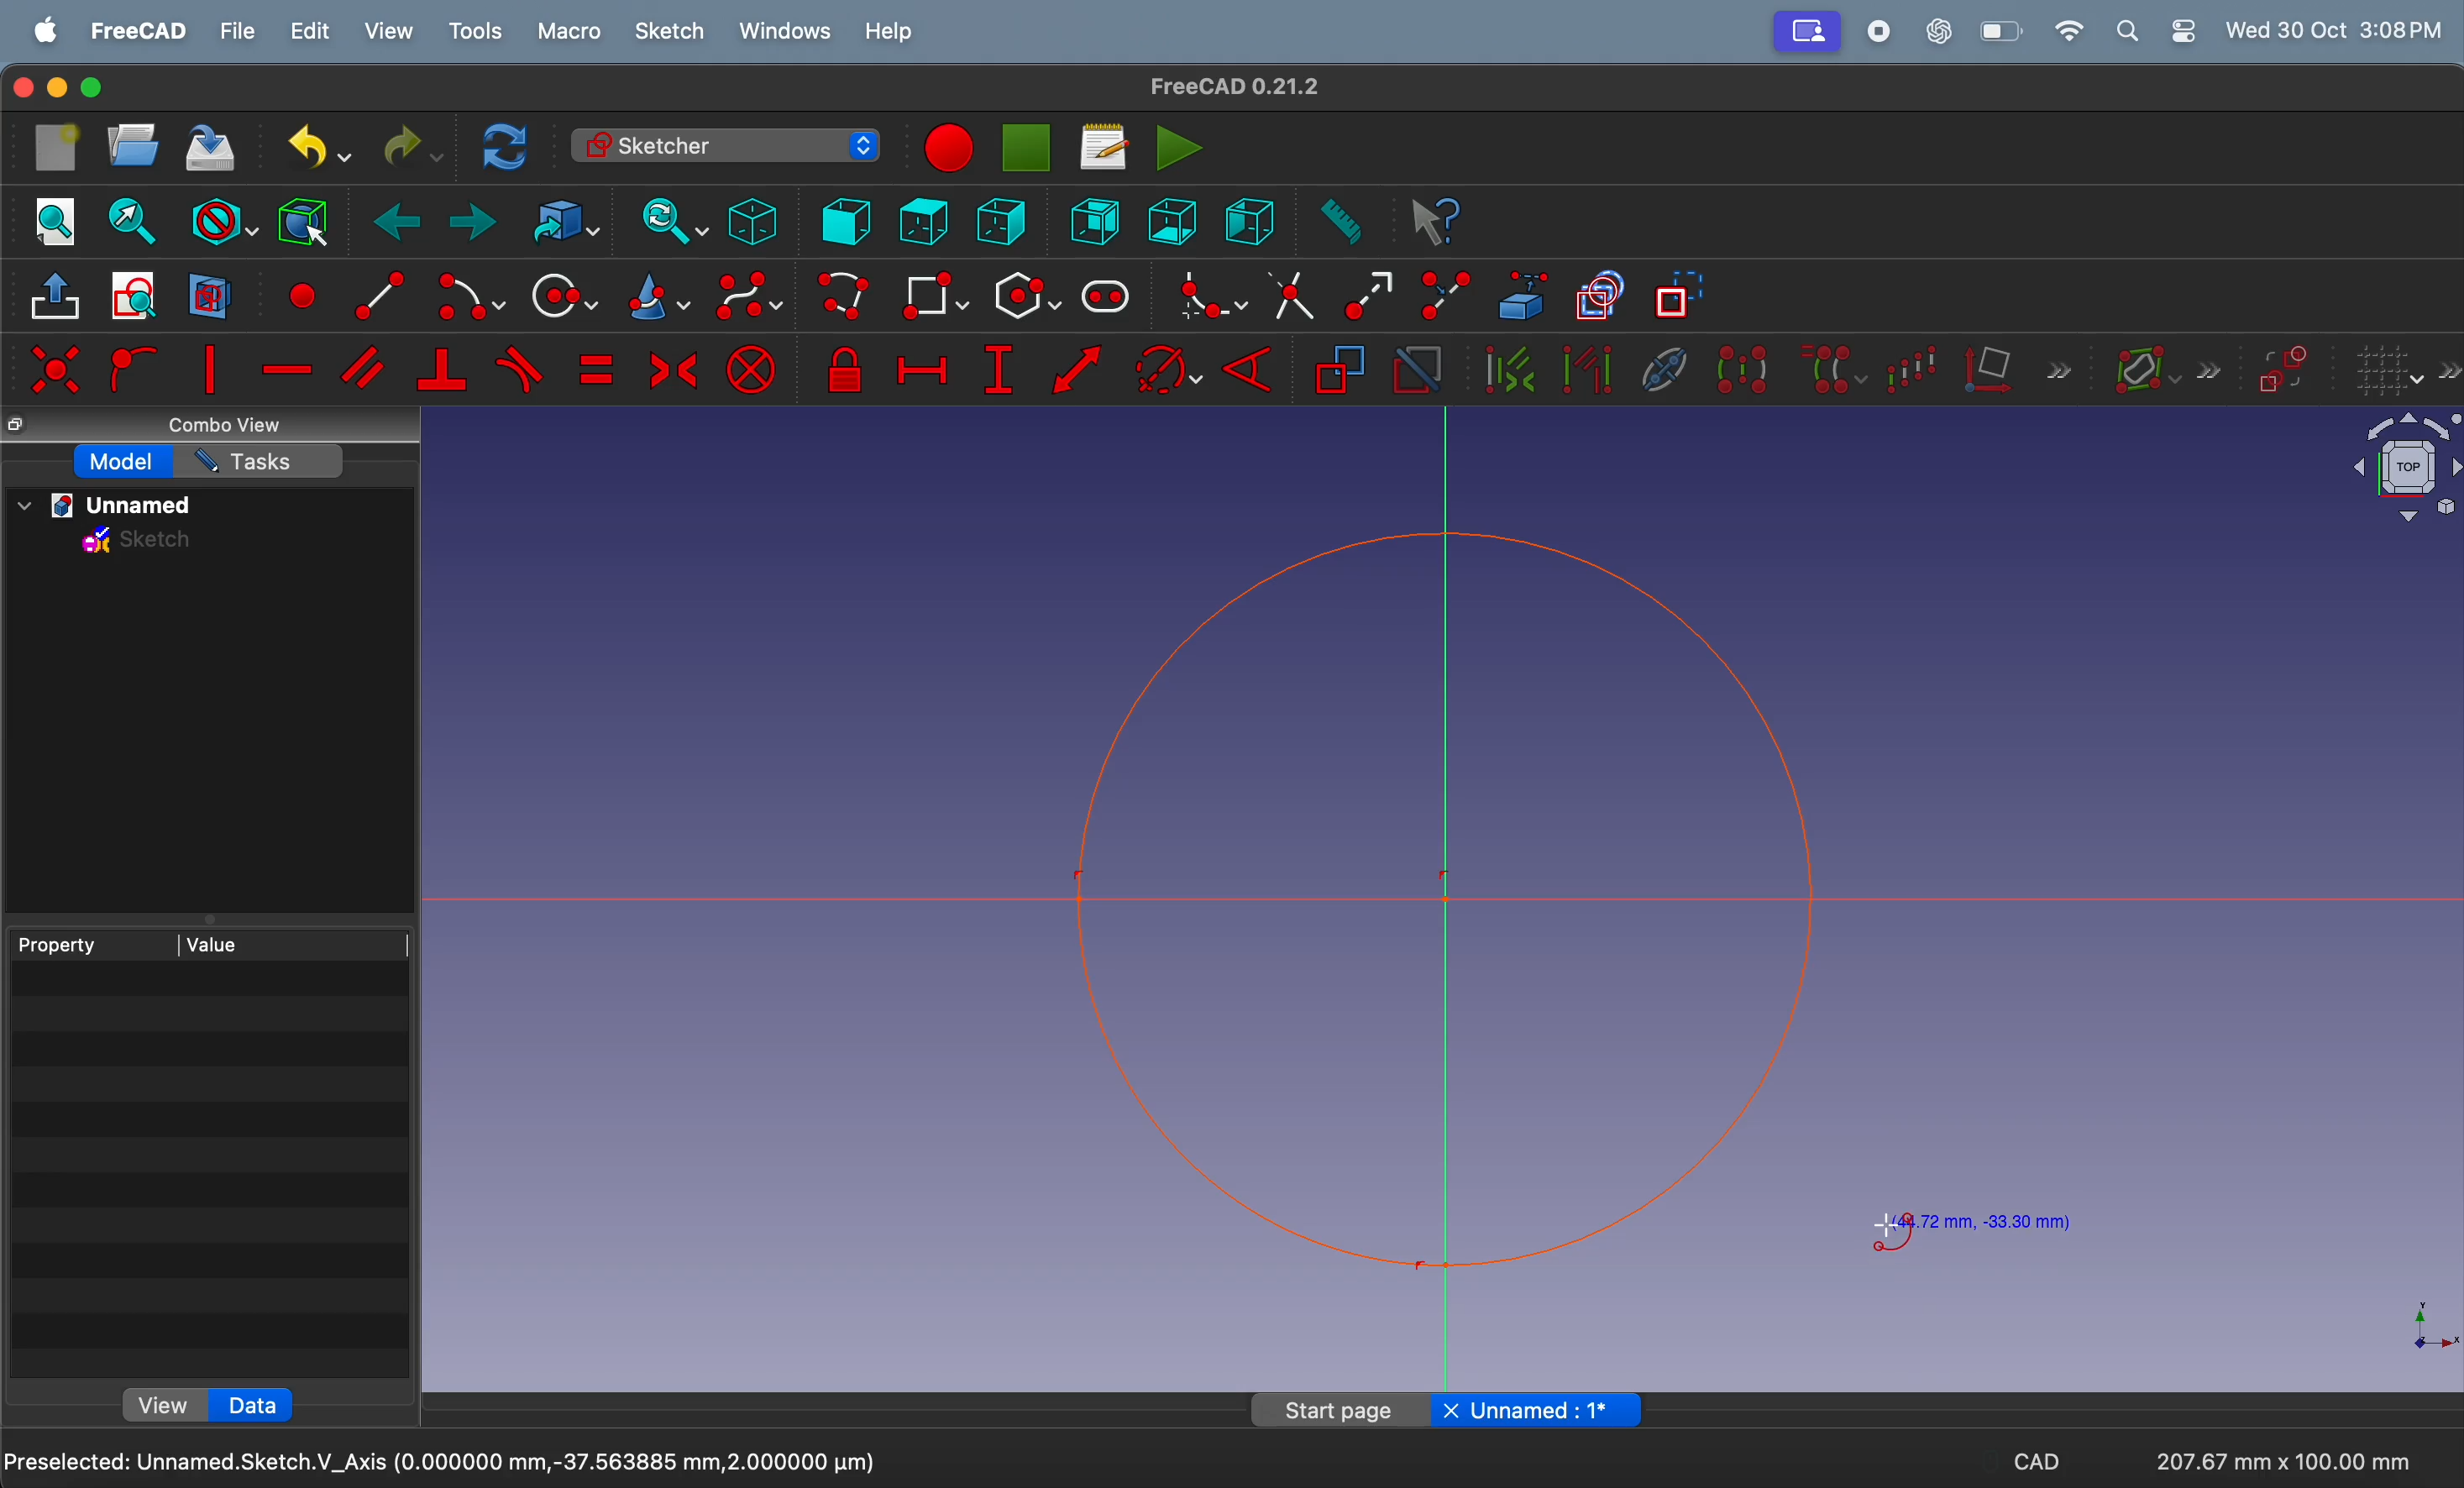 The image size is (2464, 1488). I want to click on whats this?, so click(1437, 223).